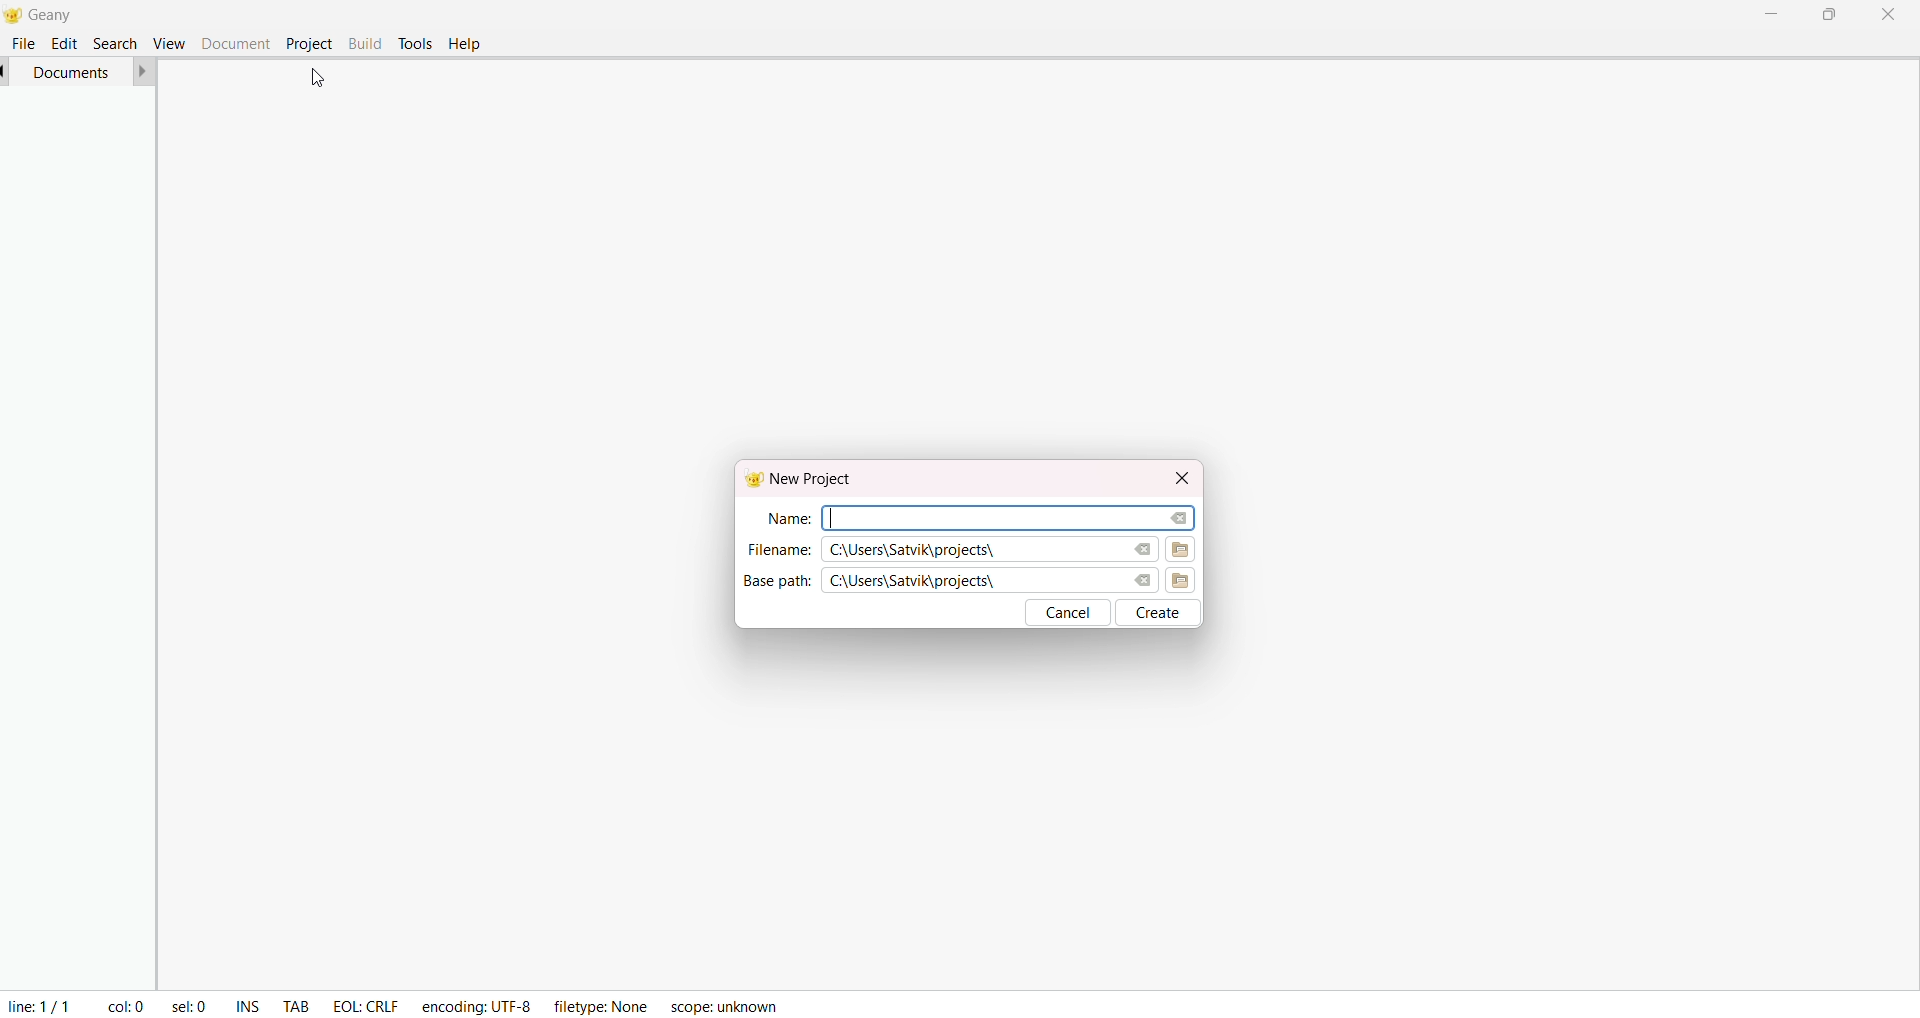 The image size is (1920, 1018). Describe the element at coordinates (776, 581) in the screenshot. I see `Base path:` at that location.